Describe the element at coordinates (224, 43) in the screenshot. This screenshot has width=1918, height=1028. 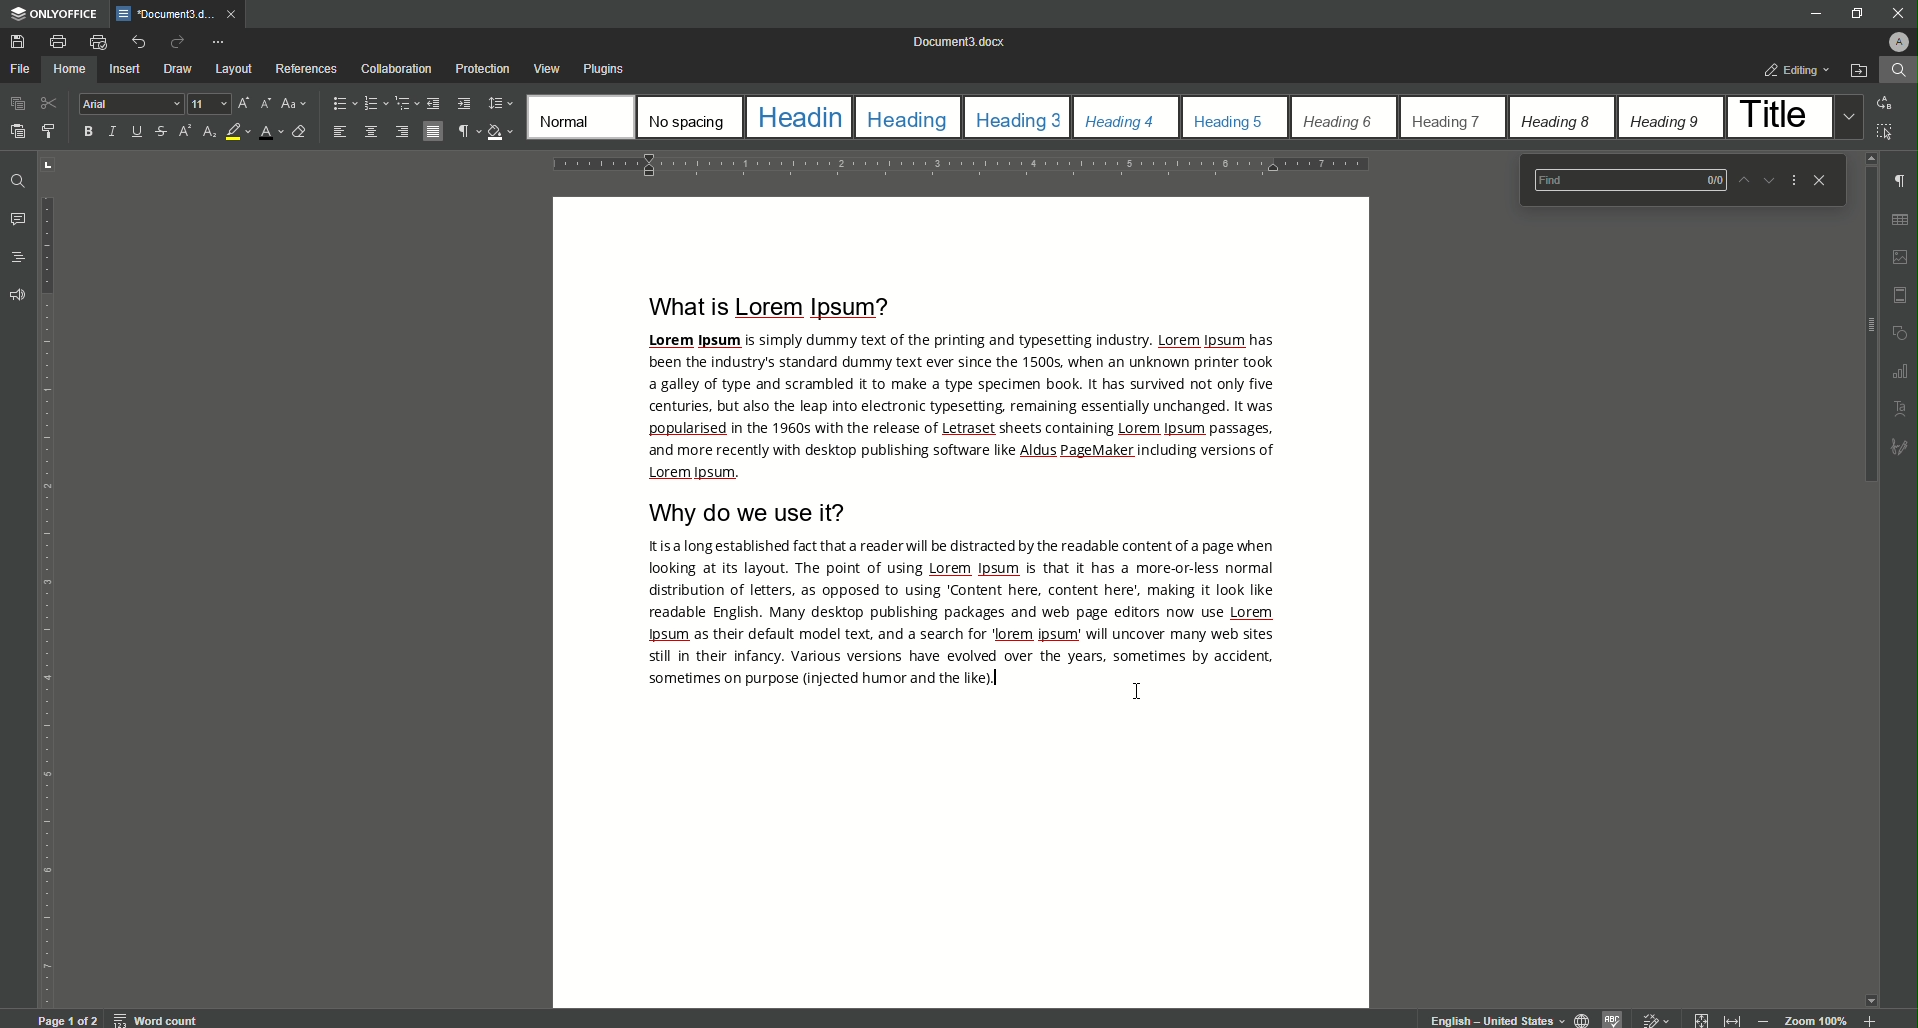
I see `Customize` at that location.